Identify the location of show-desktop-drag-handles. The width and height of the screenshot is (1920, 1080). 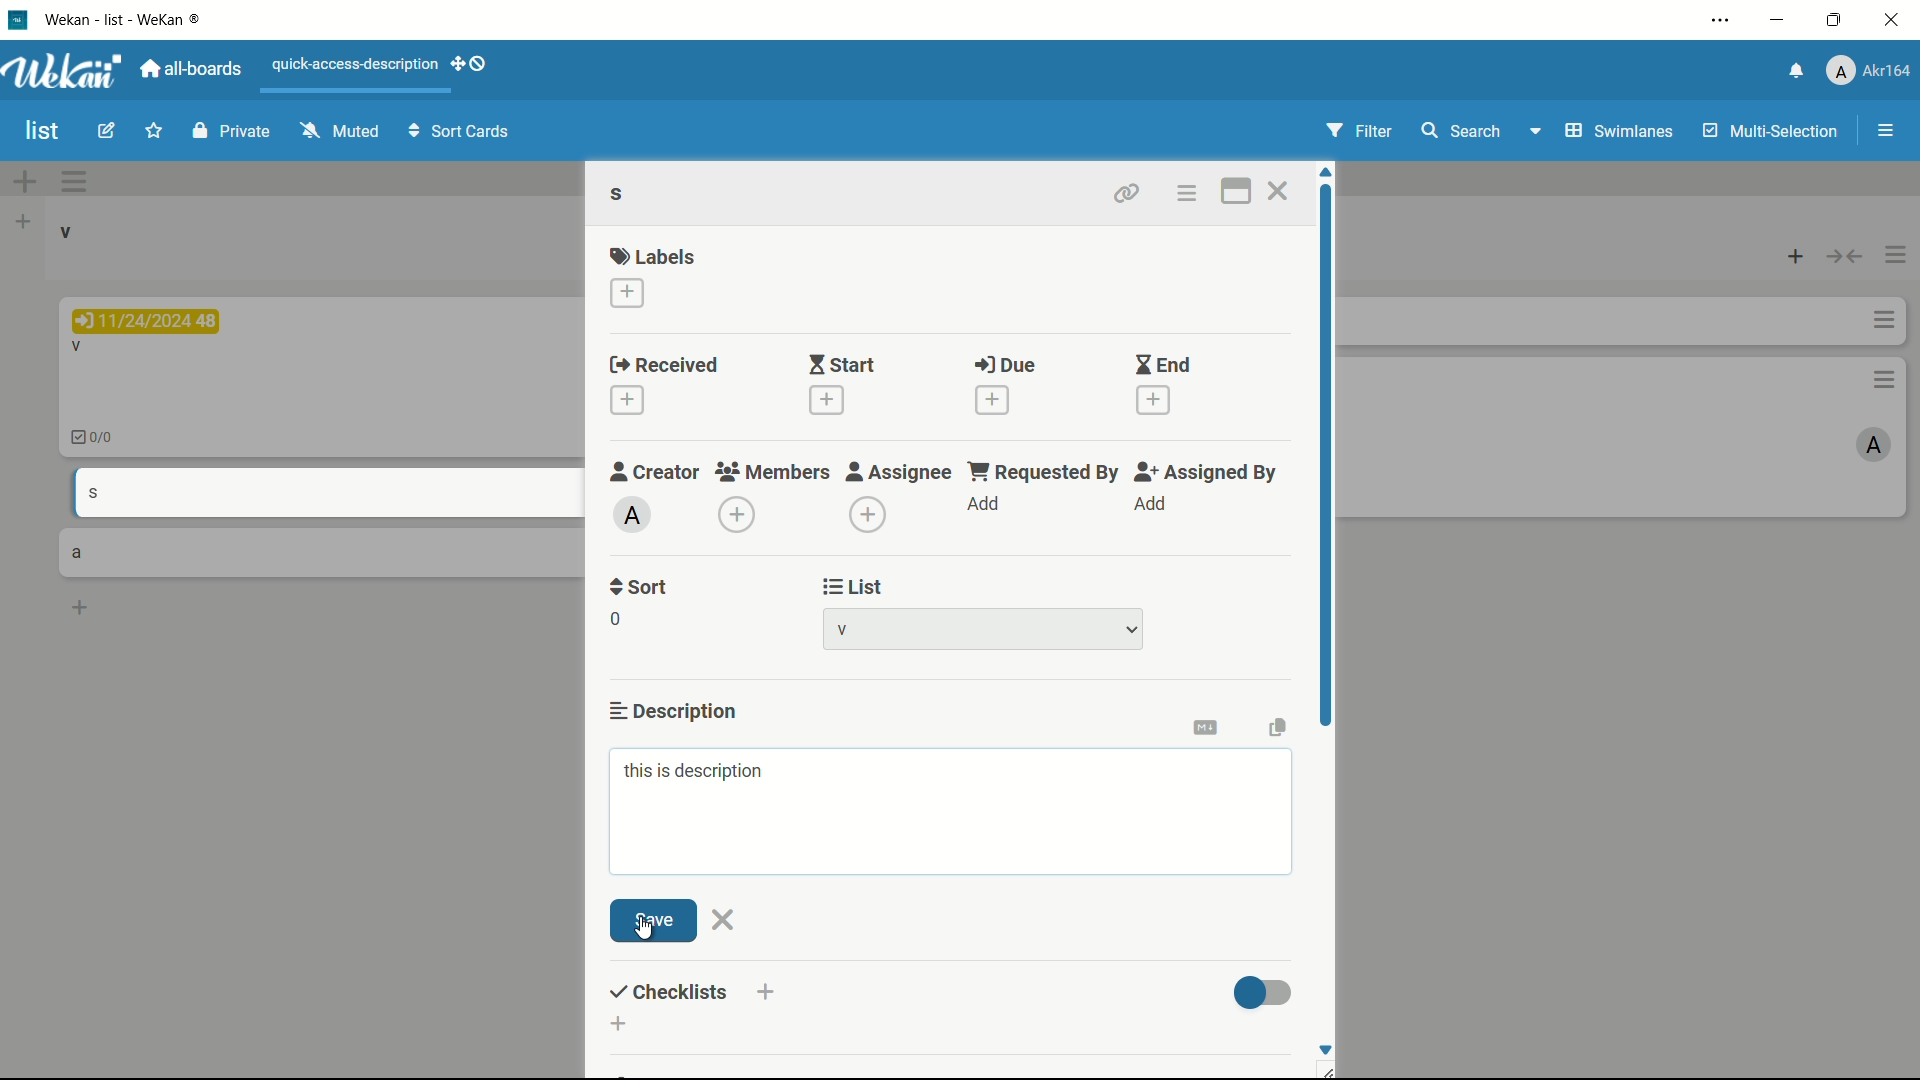
(471, 63).